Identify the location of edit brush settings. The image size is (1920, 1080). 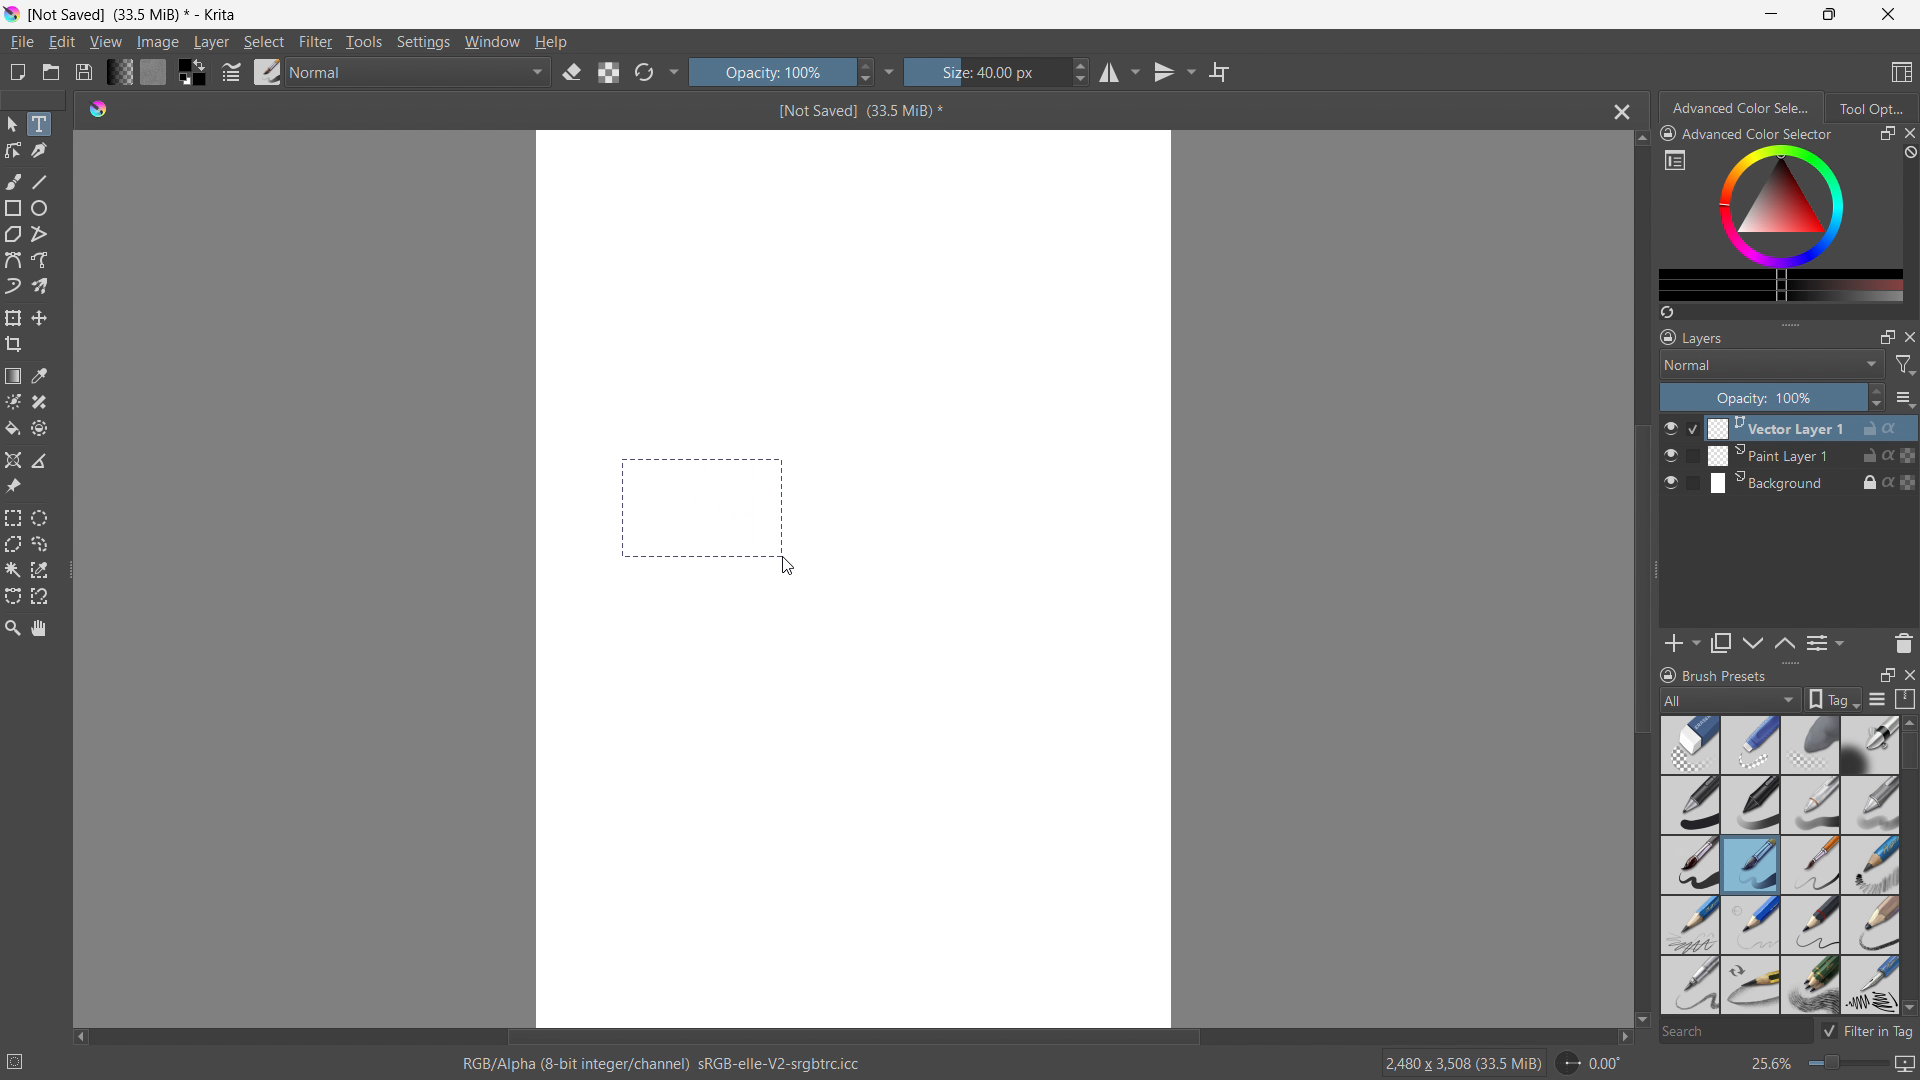
(231, 72).